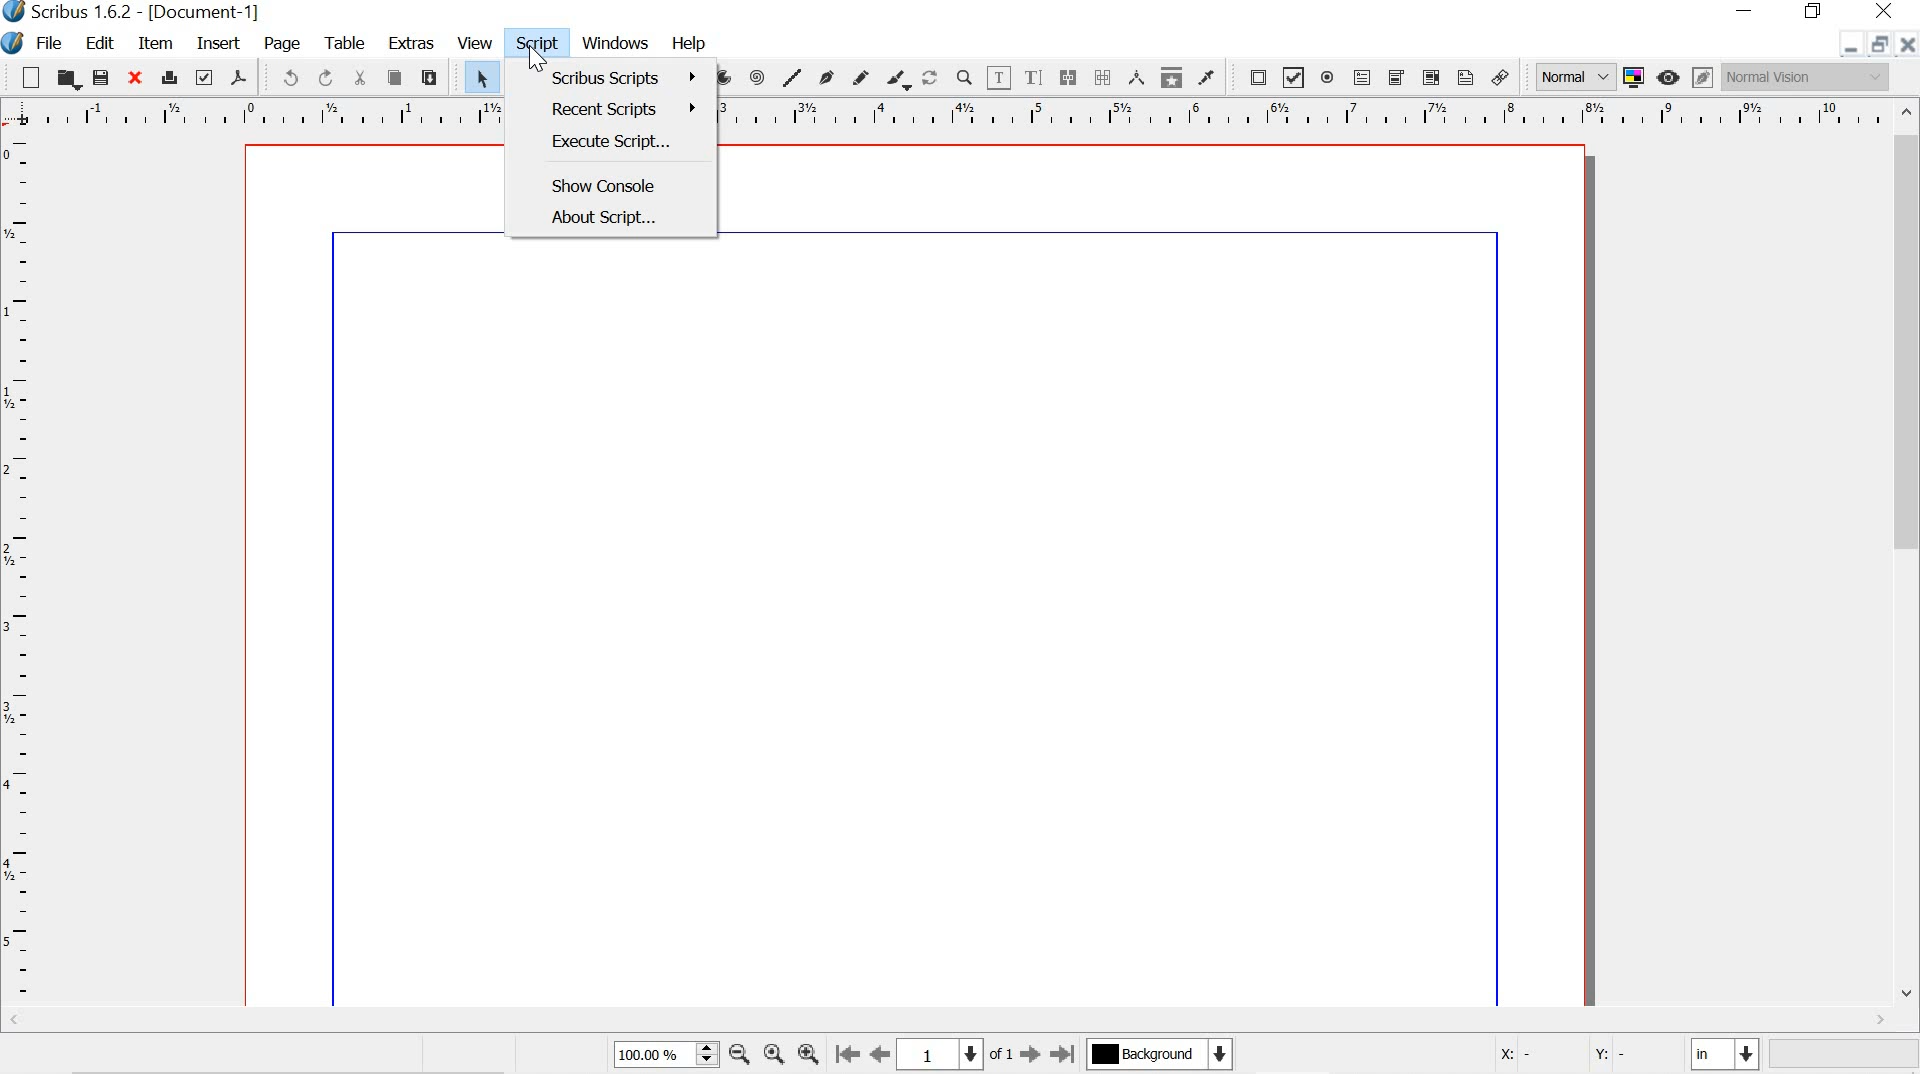 The image size is (1920, 1074). What do you see at coordinates (1908, 556) in the screenshot?
I see `scrollbar` at bounding box center [1908, 556].